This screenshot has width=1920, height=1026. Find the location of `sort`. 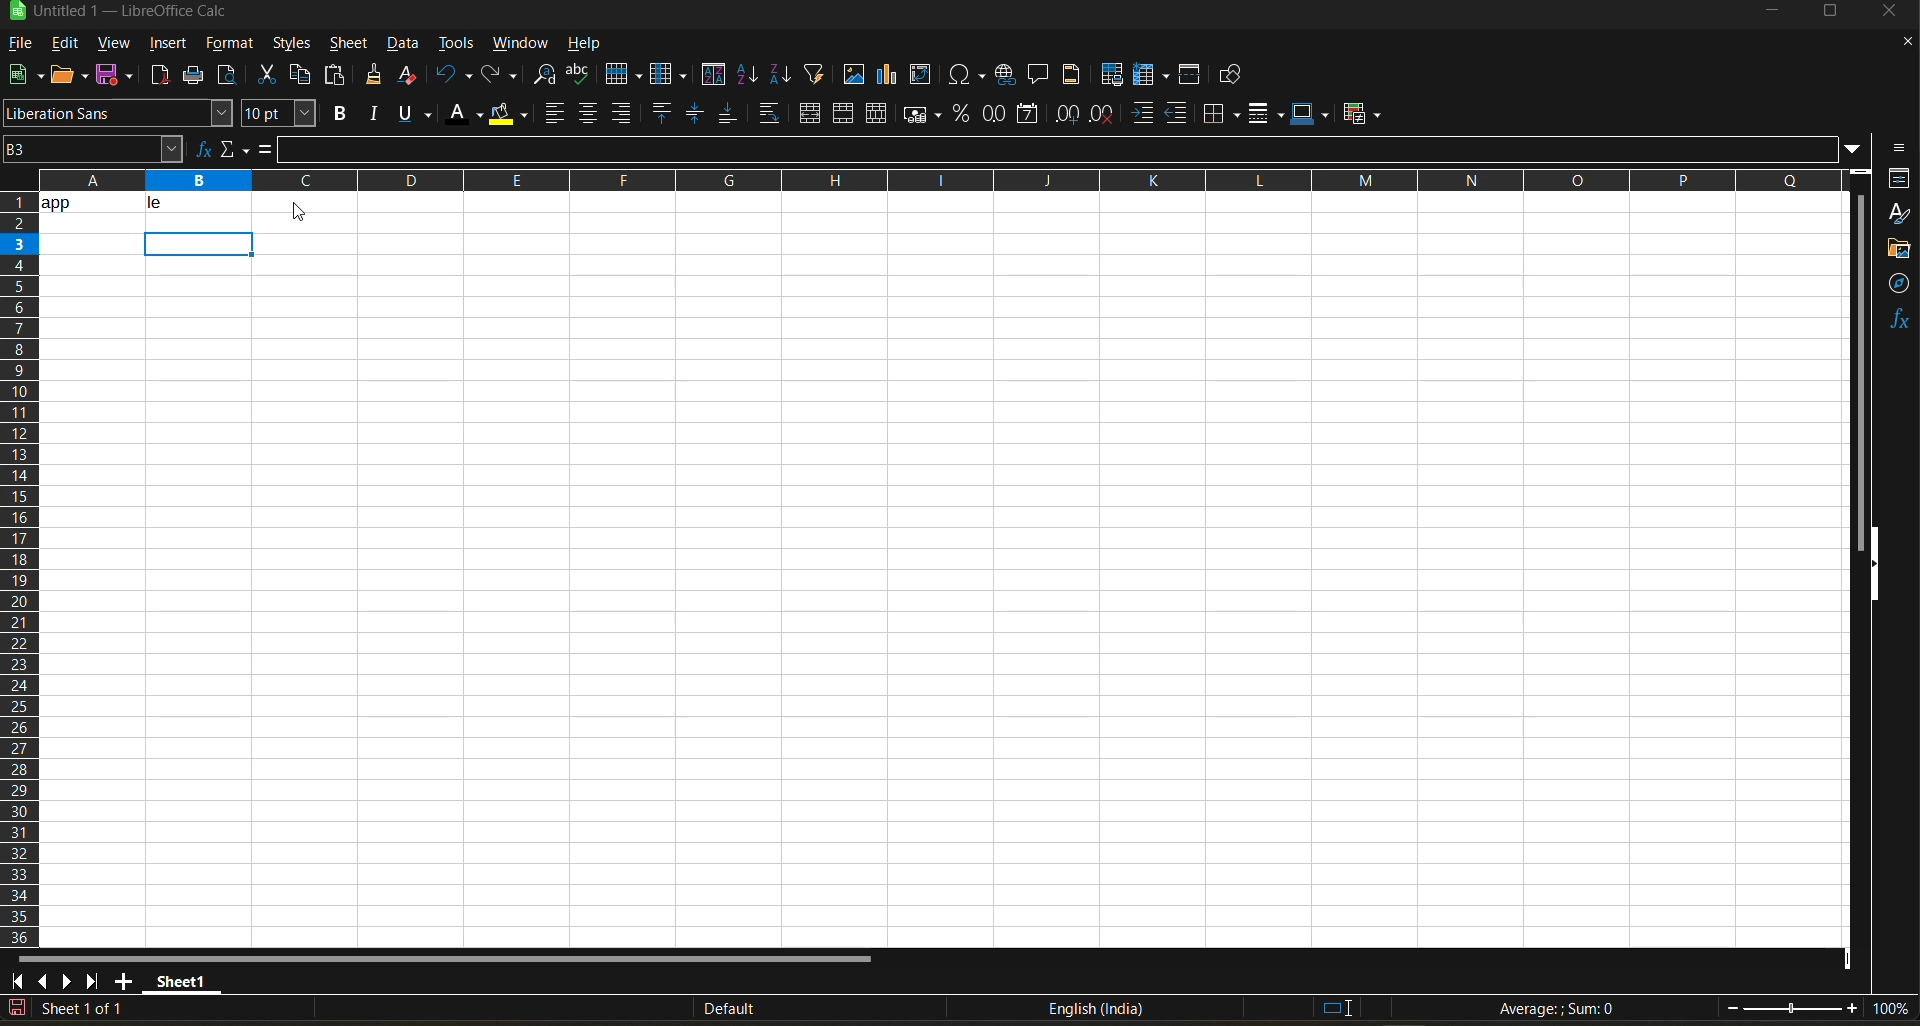

sort is located at coordinates (718, 75).